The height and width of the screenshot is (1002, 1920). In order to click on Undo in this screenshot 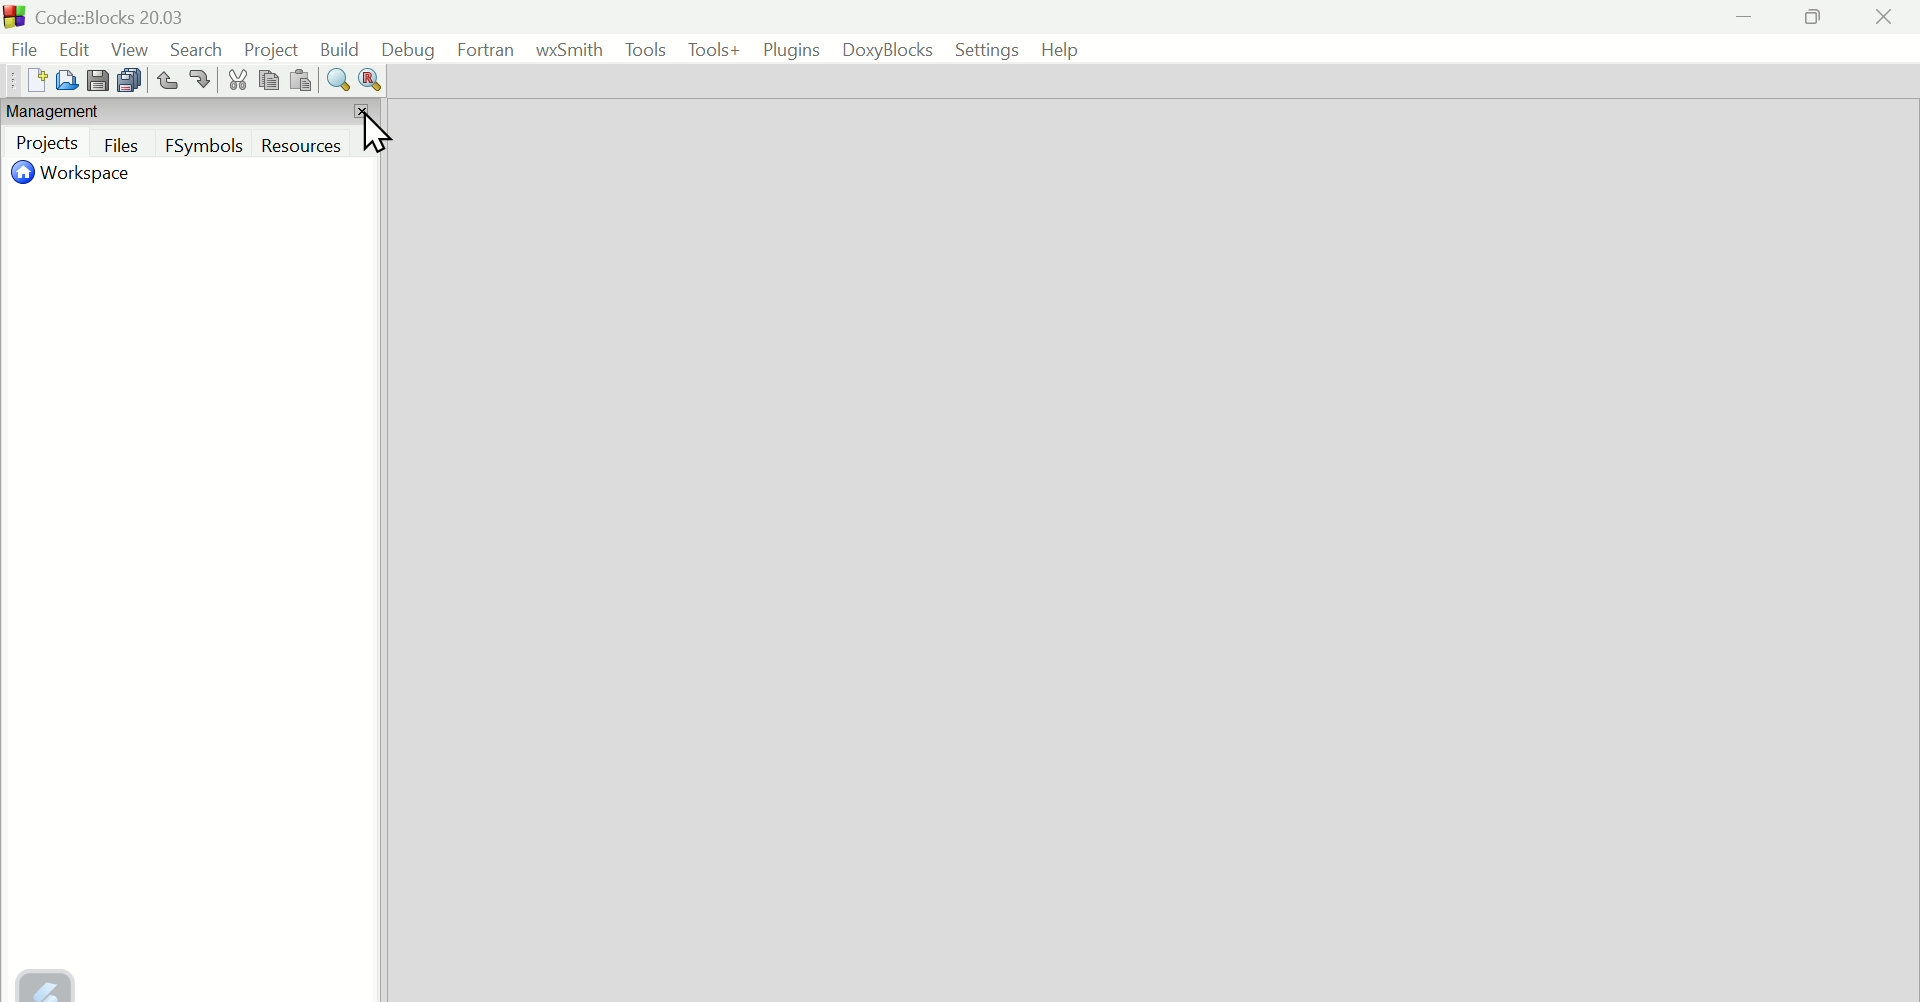, I will do `click(167, 79)`.